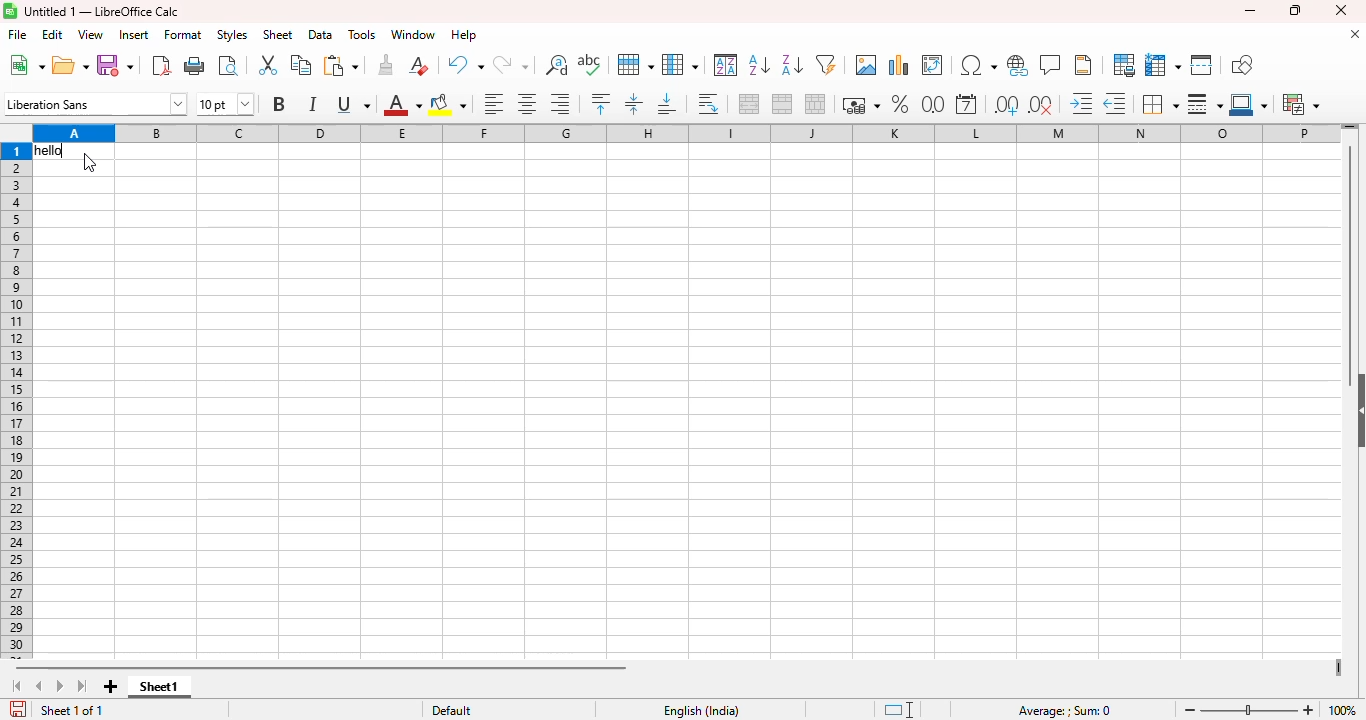 Image resolution: width=1366 pixels, height=720 pixels. What do you see at coordinates (526, 103) in the screenshot?
I see `align center` at bounding box center [526, 103].